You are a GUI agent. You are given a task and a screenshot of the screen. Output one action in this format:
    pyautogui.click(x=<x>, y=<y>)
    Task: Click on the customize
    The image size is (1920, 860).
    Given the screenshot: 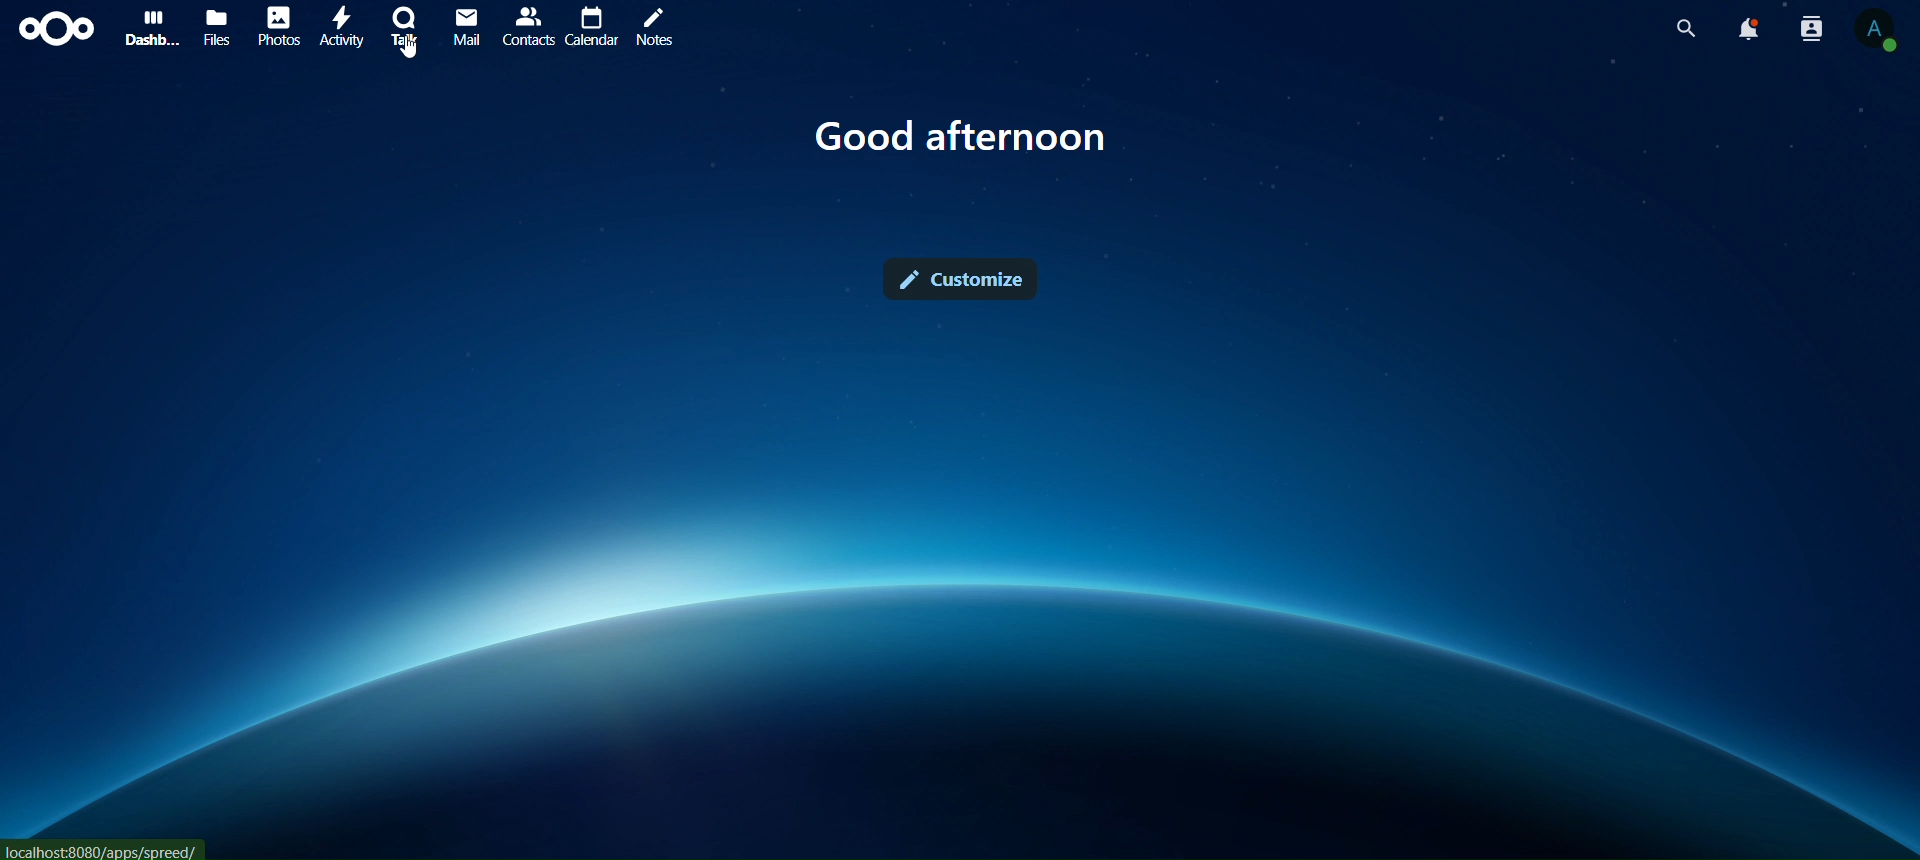 What is the action you would take?
    pyautogui.click(x=959, y=280)
    